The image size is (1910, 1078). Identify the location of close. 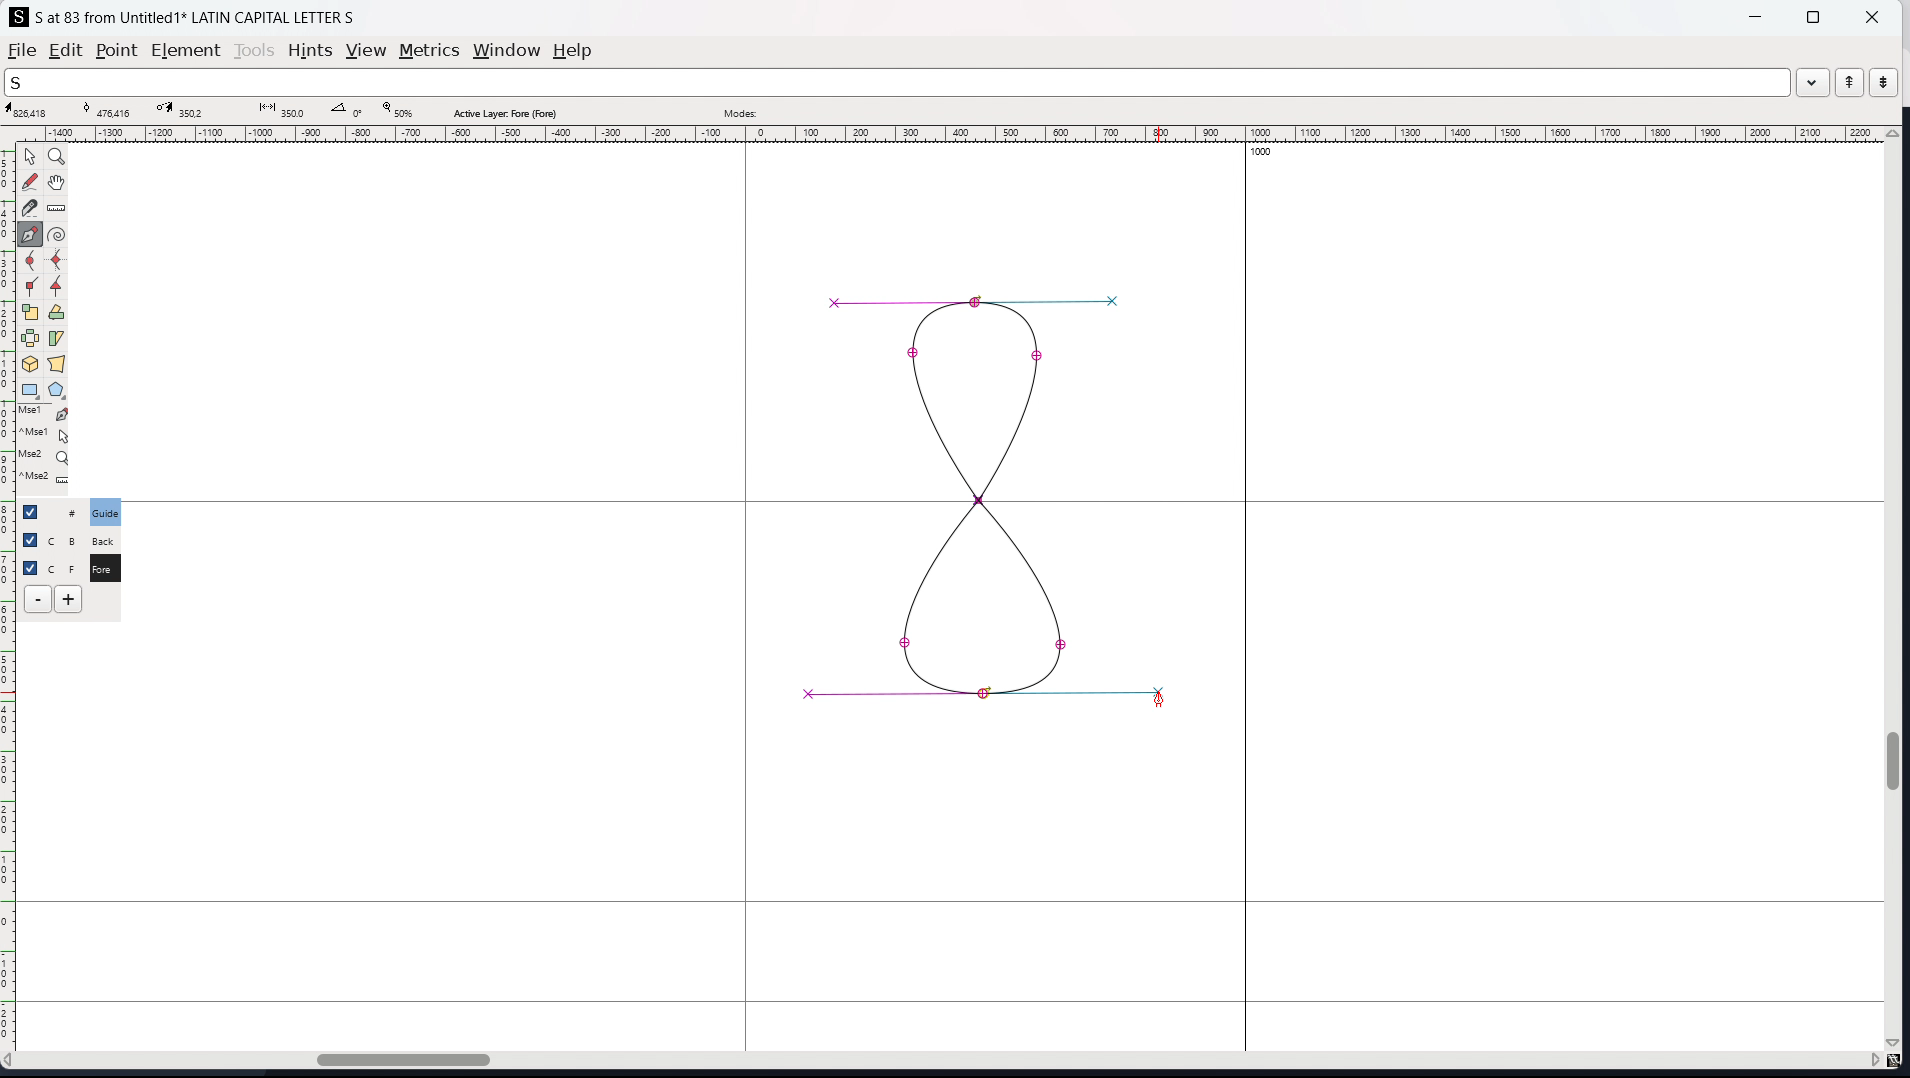
(1870, 16).